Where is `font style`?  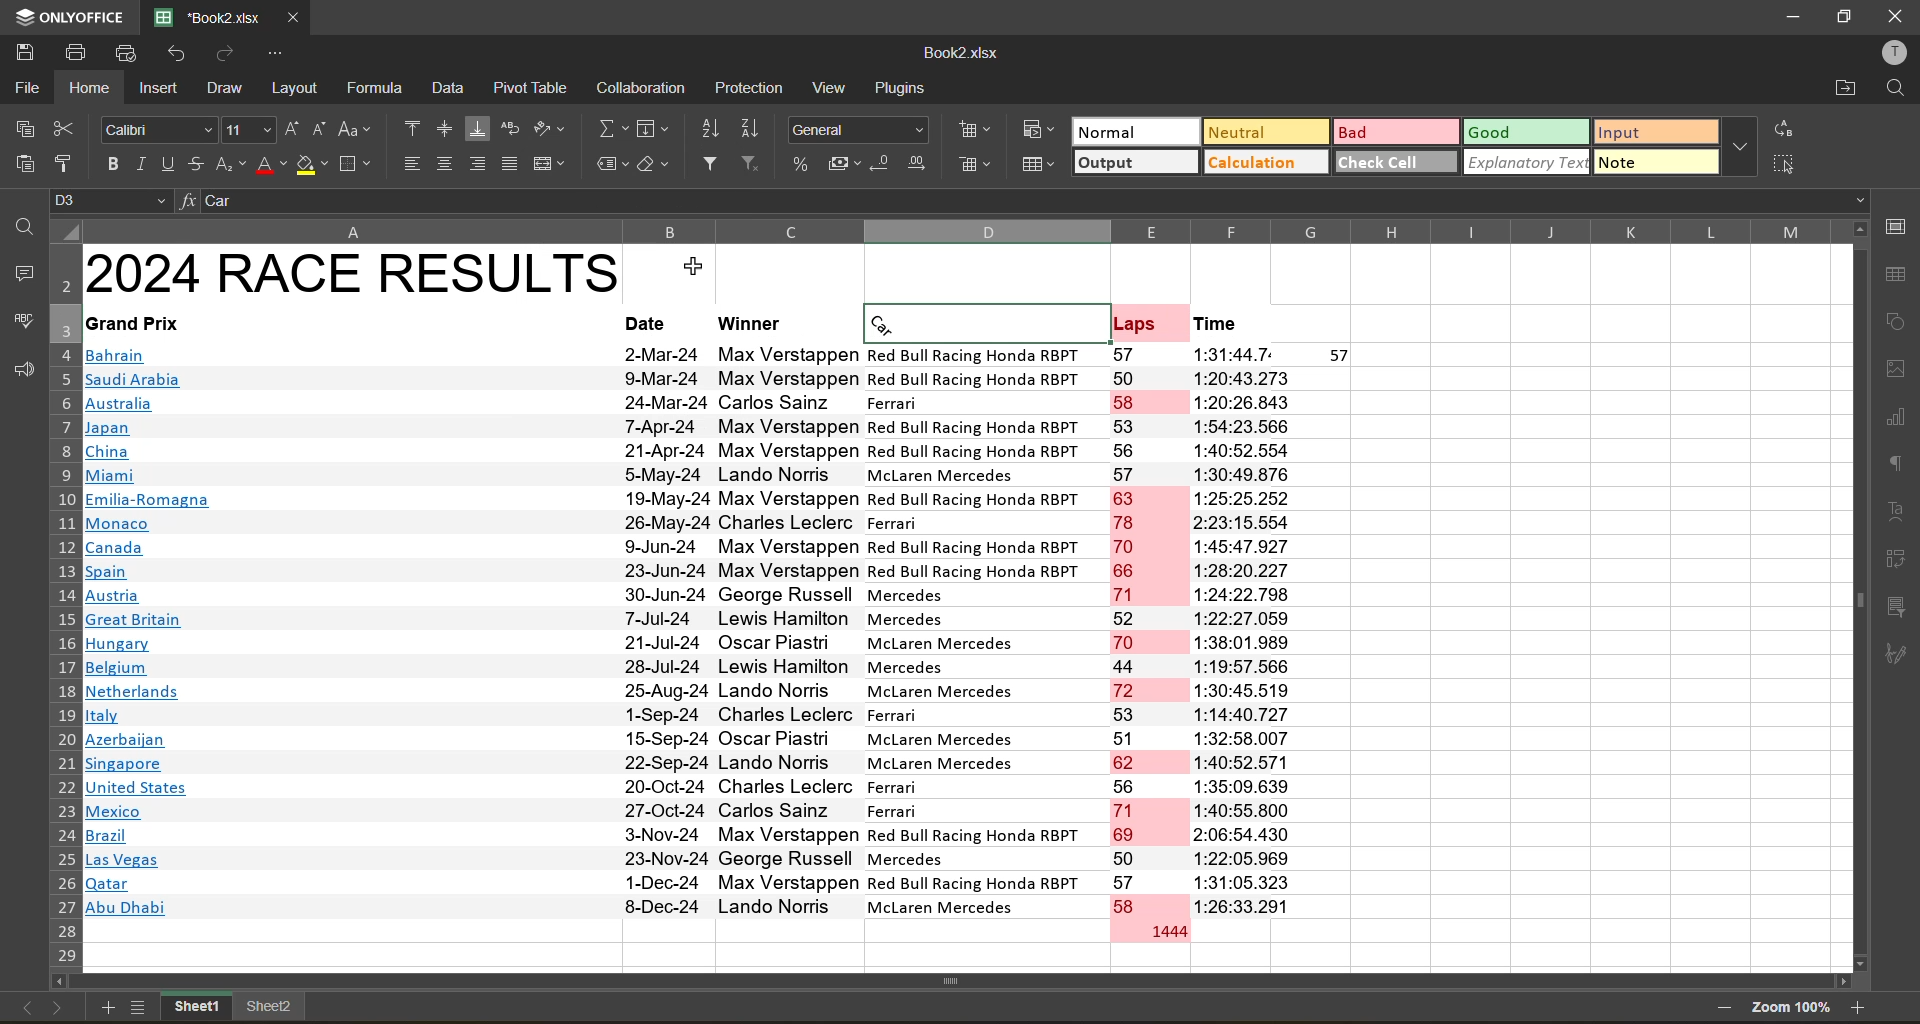
font style is located at coordinates (160, 129).